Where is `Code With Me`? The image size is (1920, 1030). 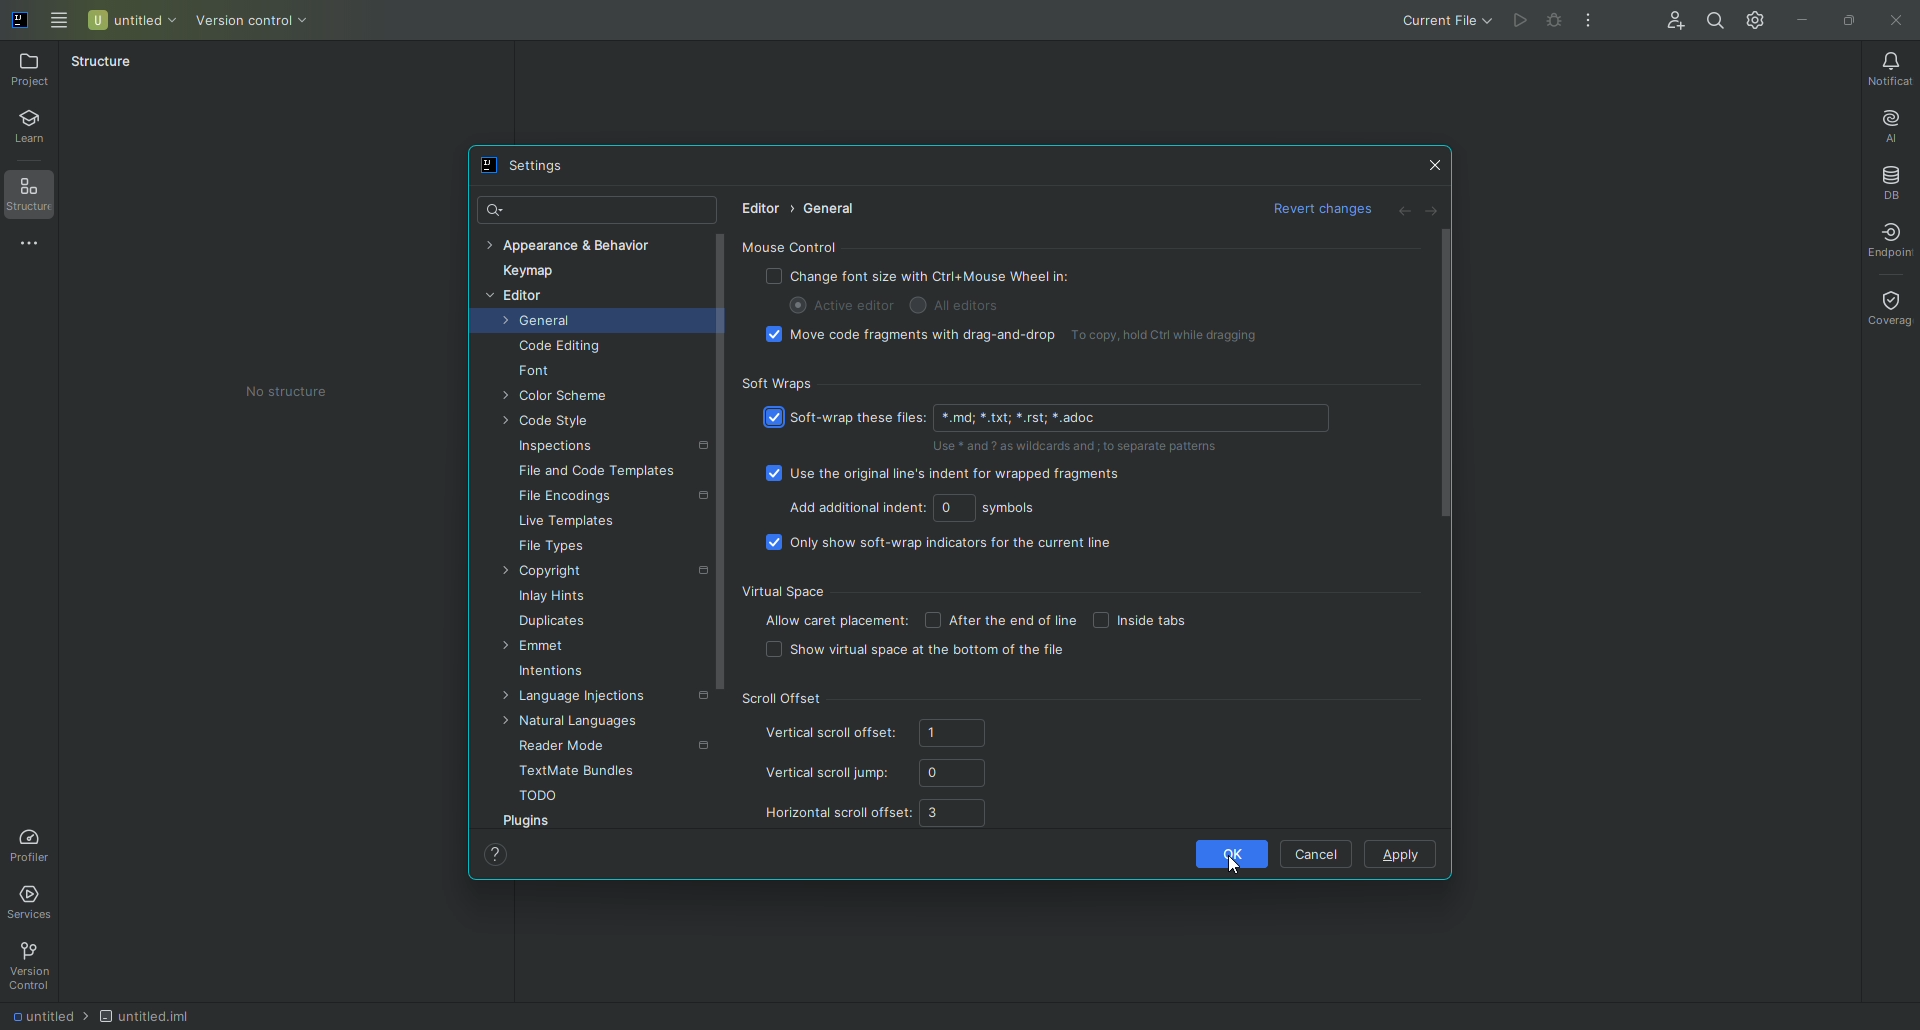
Code With Me is located at coordinates (1674, 21).